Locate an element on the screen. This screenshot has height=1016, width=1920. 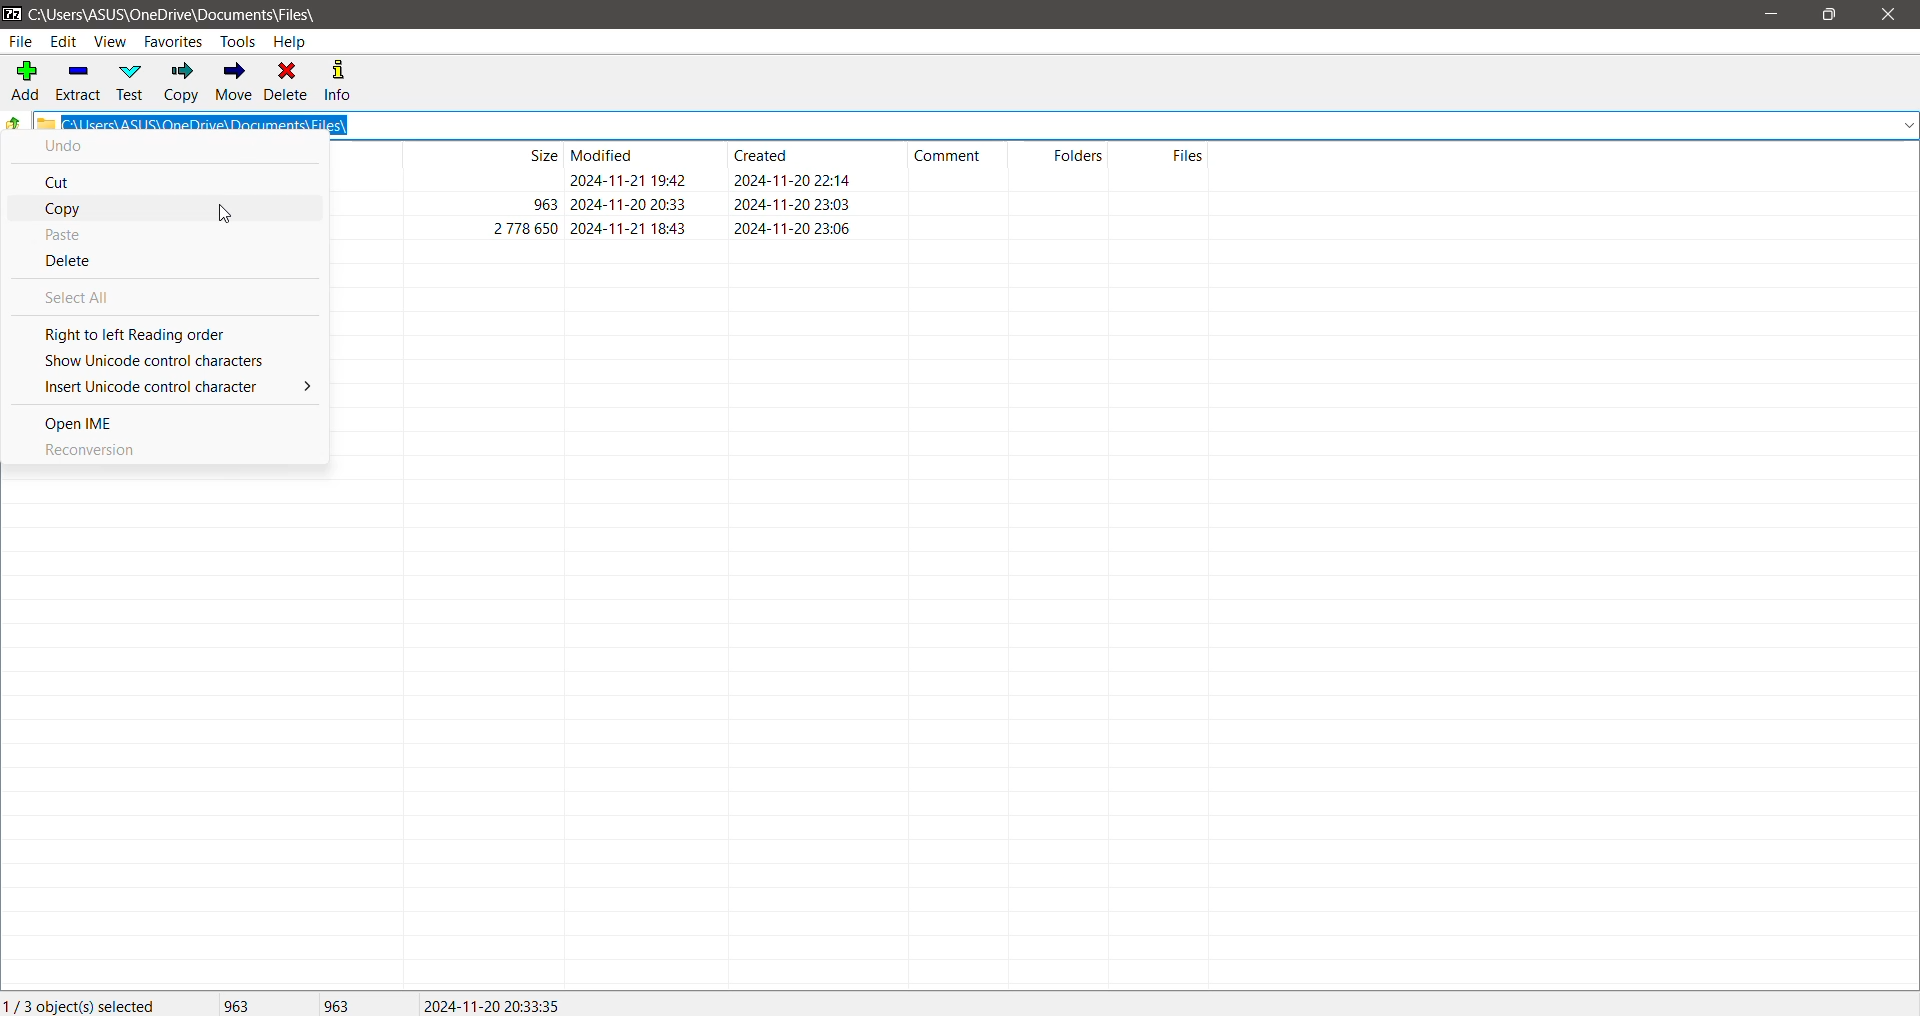
Move Up one level is located at coordinates (14, 126).